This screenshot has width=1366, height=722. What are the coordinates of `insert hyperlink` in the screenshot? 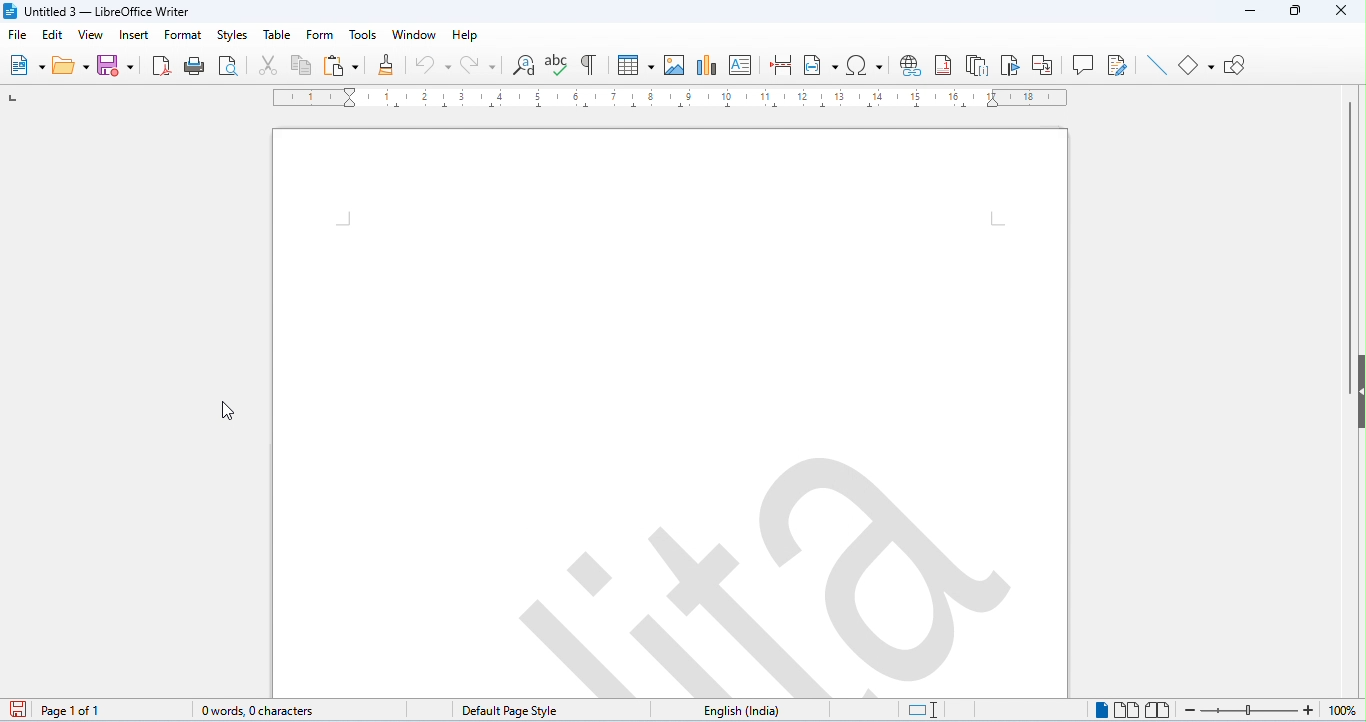 It's located at (910, 64).